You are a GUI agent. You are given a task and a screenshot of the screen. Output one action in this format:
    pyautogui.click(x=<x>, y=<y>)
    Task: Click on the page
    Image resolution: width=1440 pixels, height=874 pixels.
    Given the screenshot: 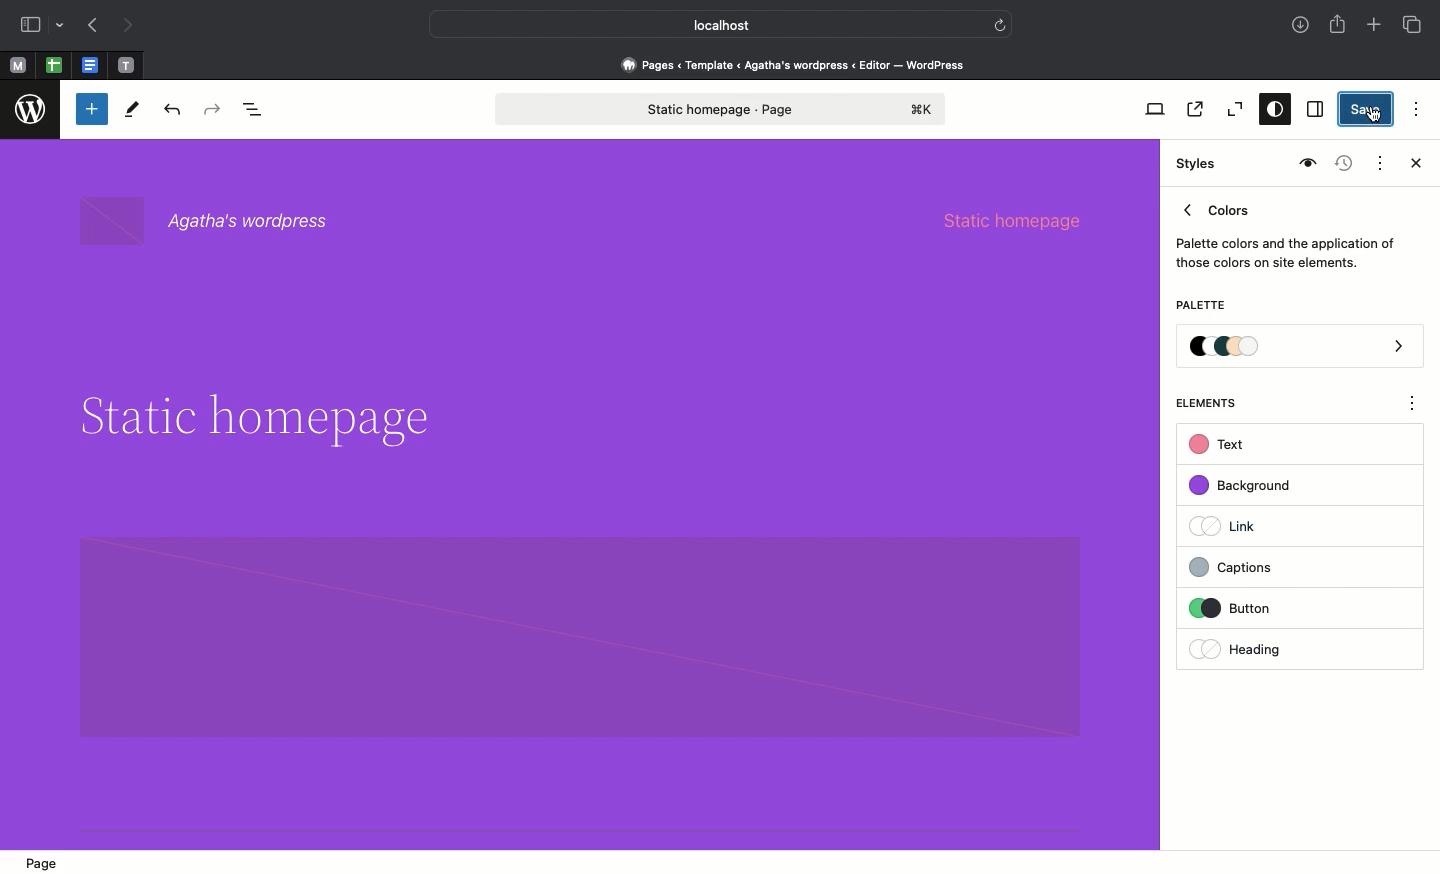 What is the action you would take?
    pyautogui.click(x=48, y=863)
    